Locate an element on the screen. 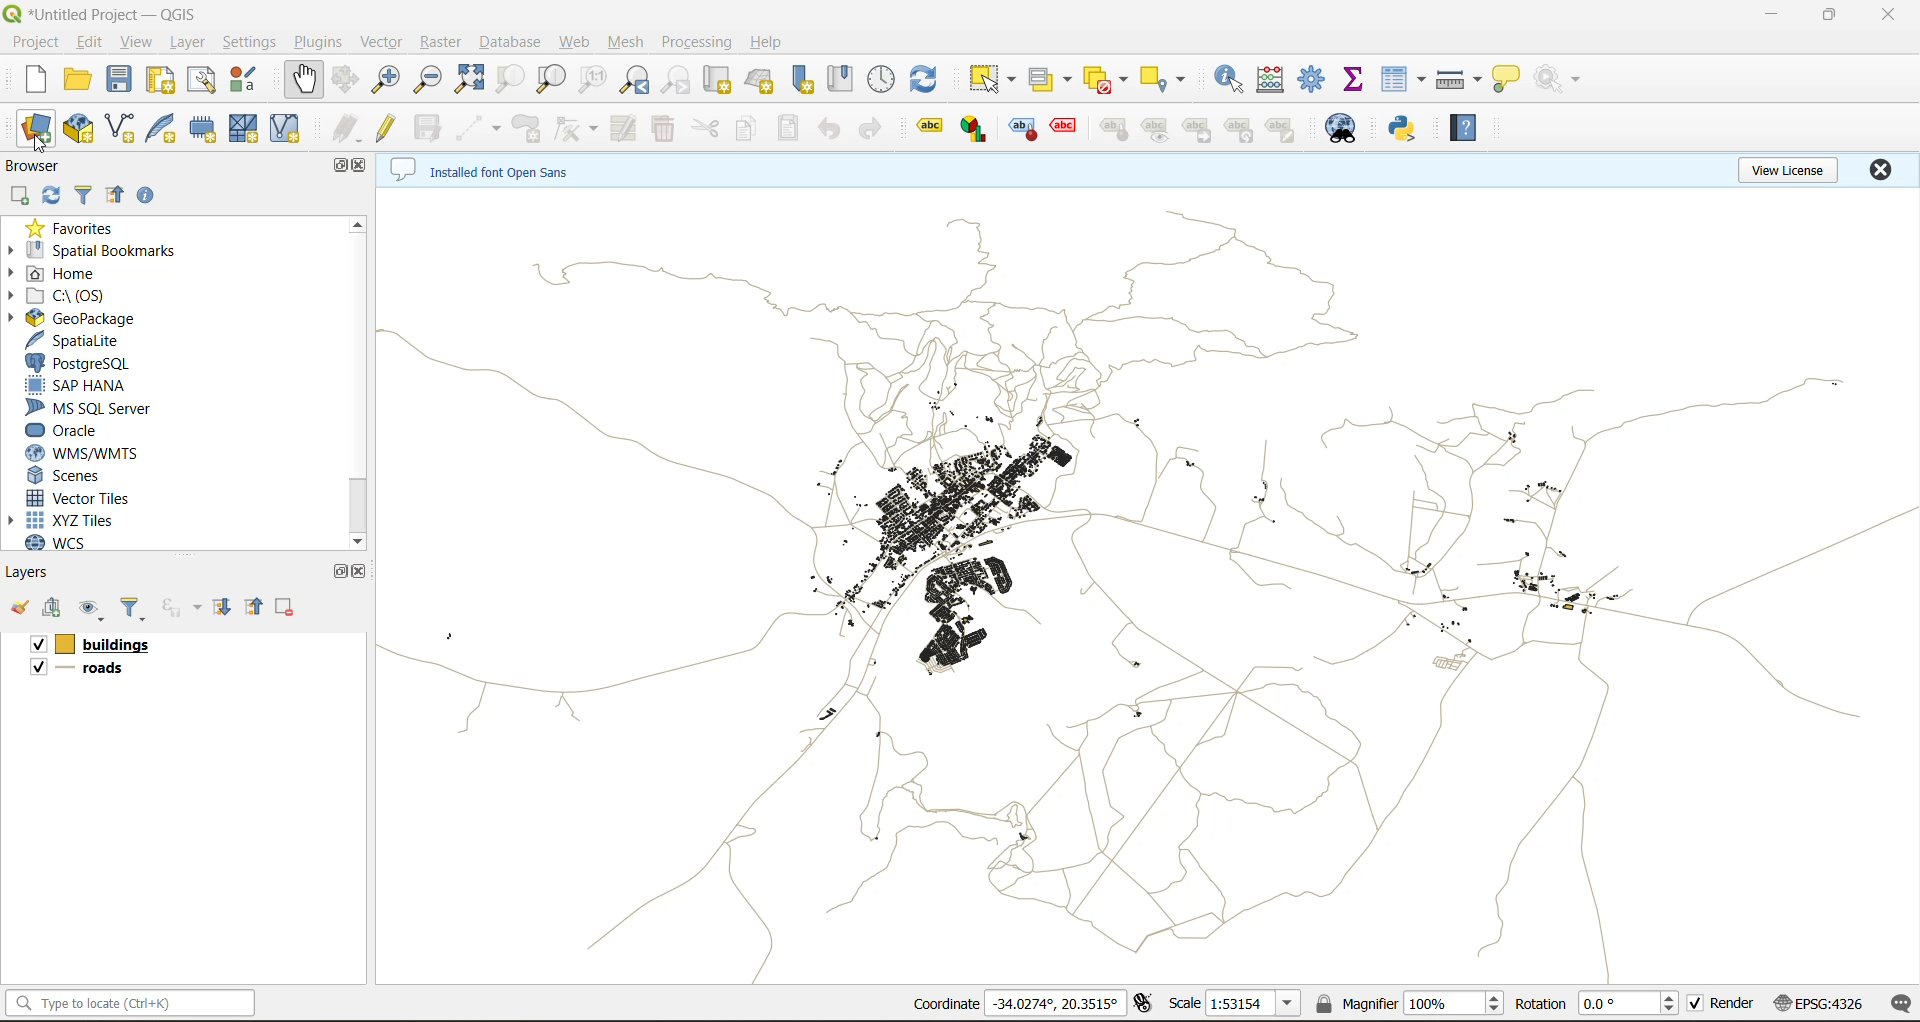  filter is located at coordinates (87, 193).